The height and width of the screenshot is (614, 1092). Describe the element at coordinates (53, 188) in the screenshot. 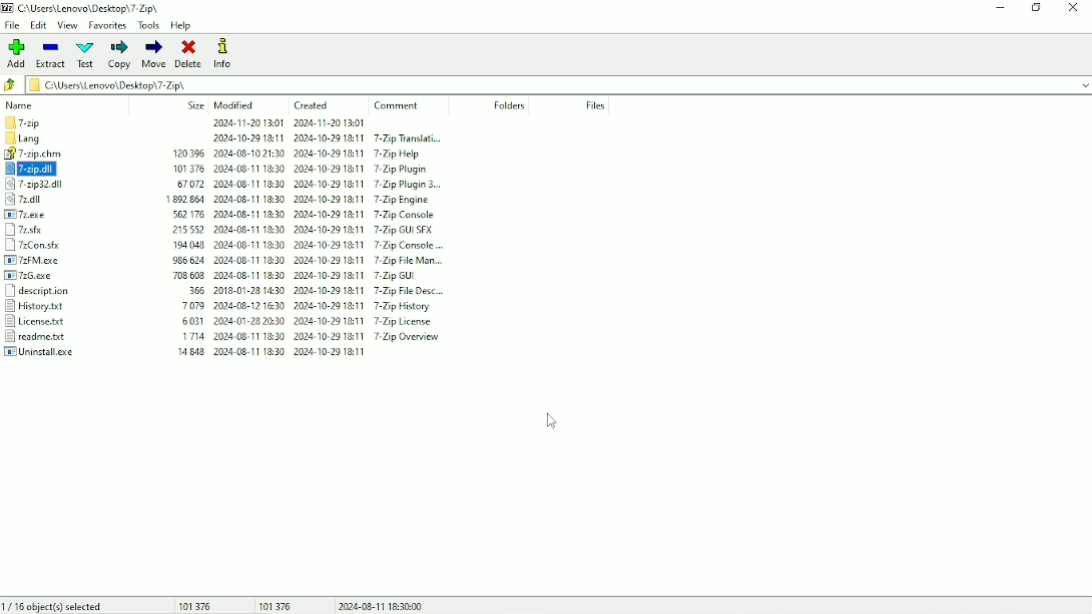

I see `7-zip32.dll` at that location.